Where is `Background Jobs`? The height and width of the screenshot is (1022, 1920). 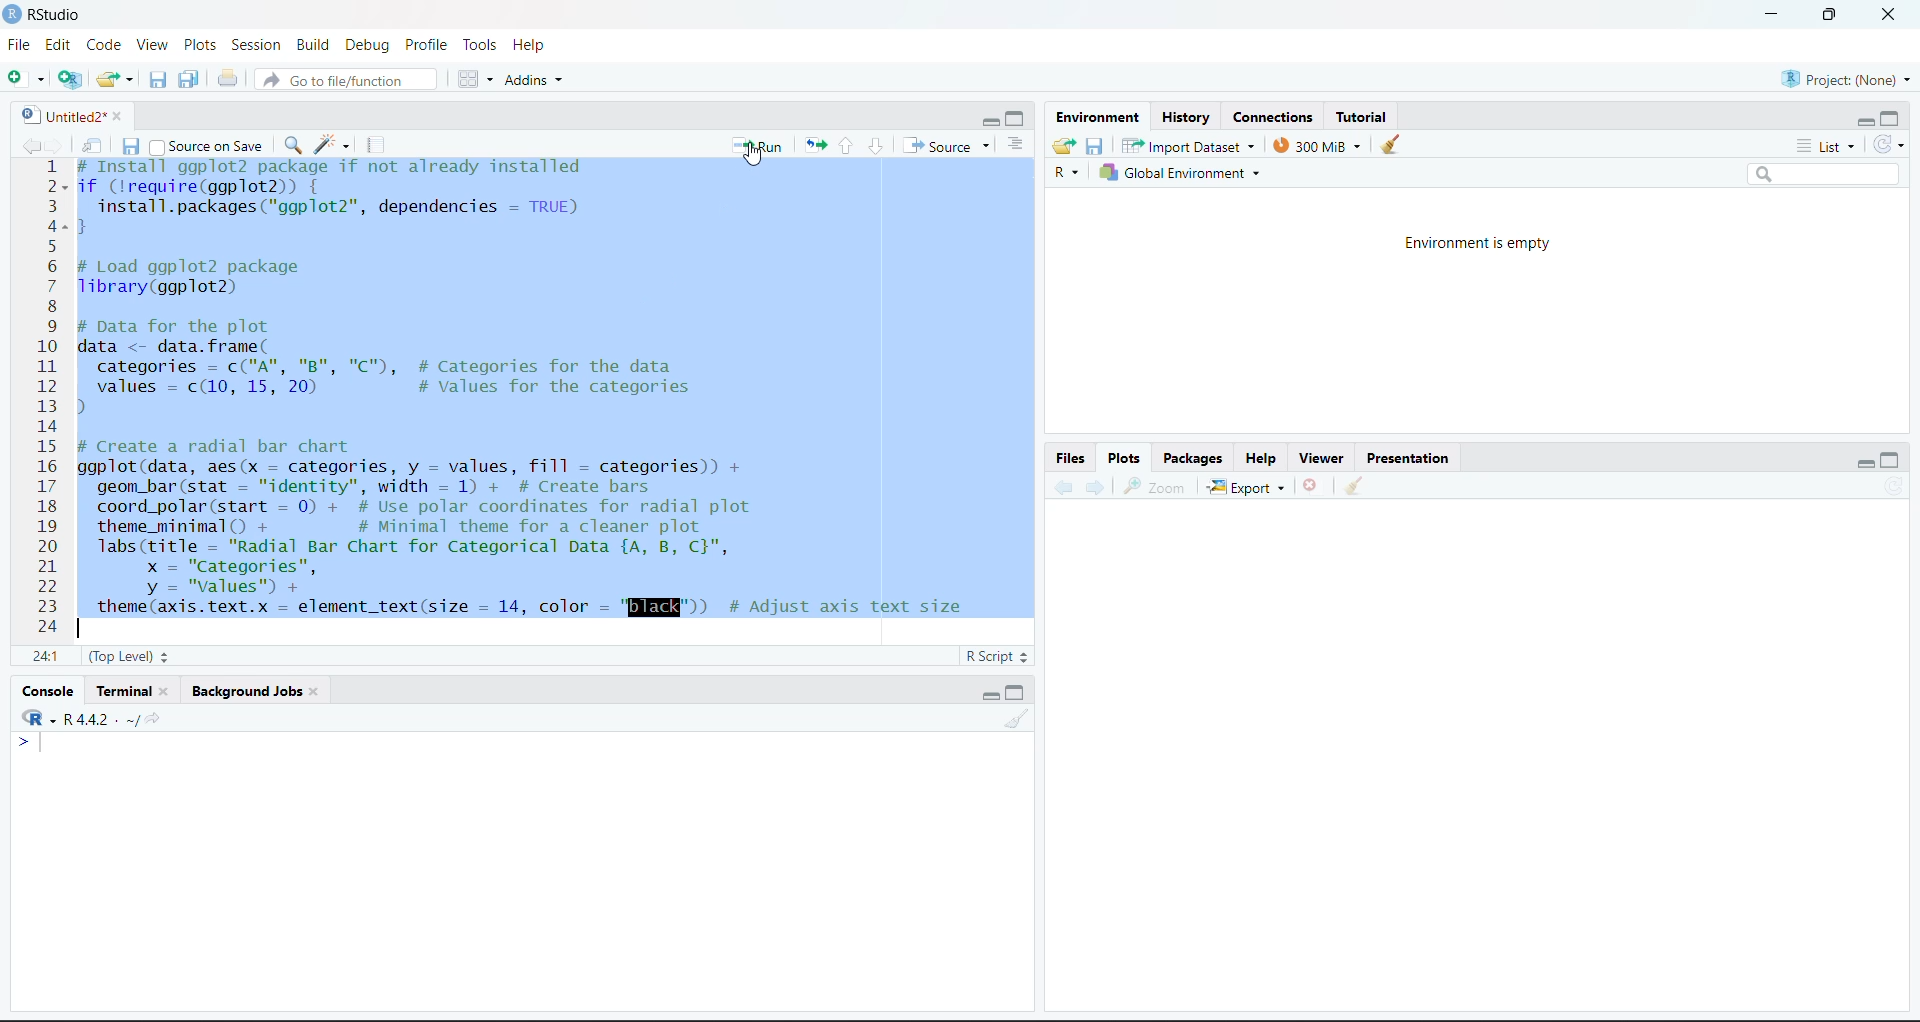 Background Jobs is located at coordinates (256, 692).